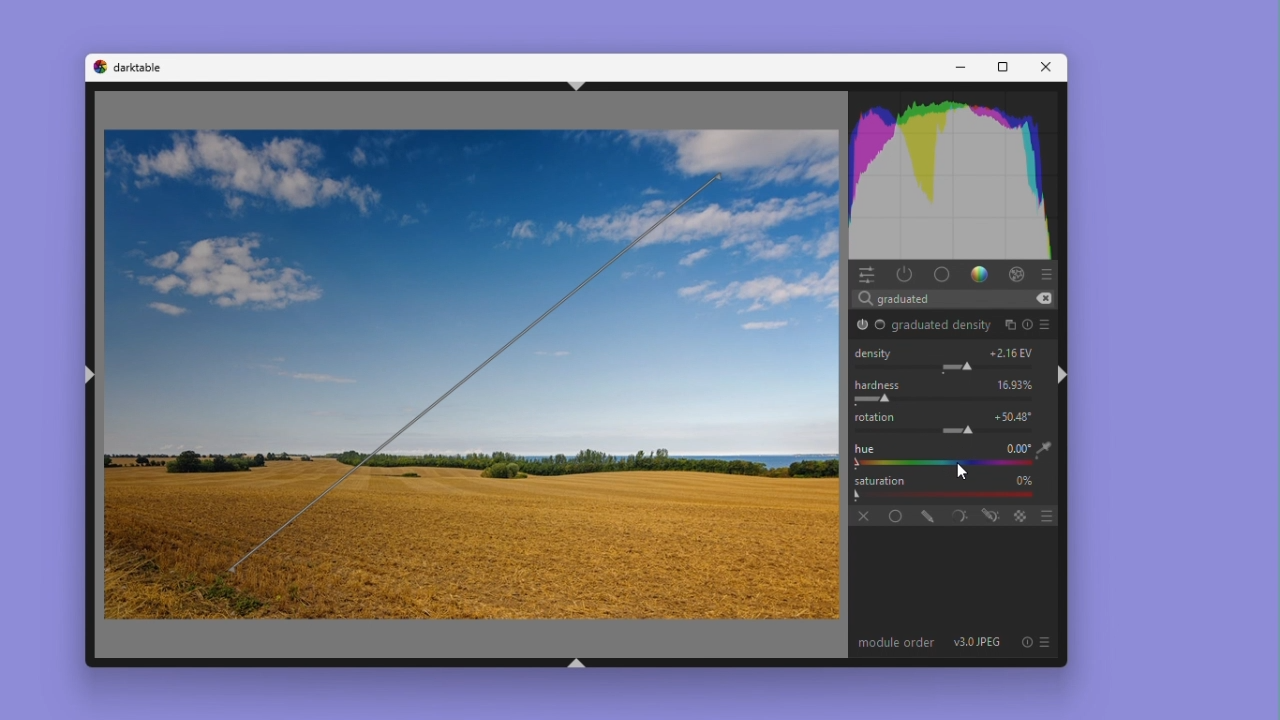 The height and width of the screenshot is (720, 1280). What do you see at coordinates (863, 448) in the screenshot?
I see `hue` at bounding box center [863, 448].